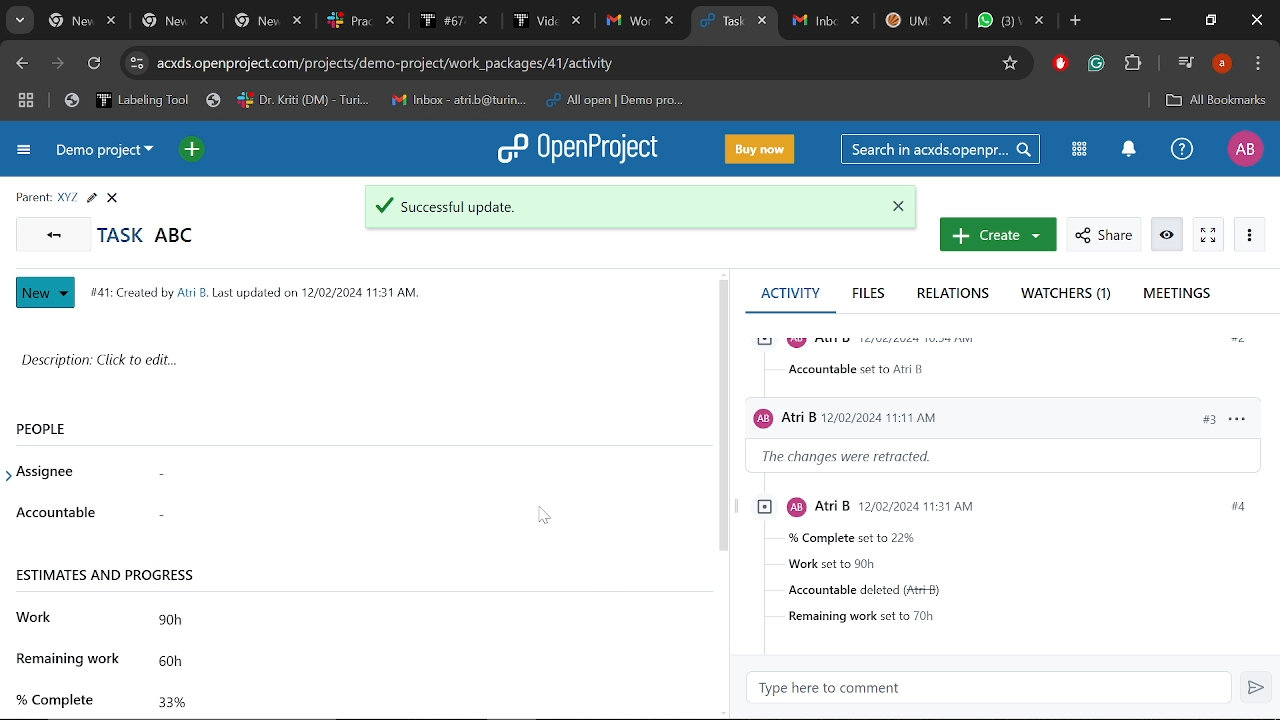  What do you see at coordinates (860, 457) in the screenshot?
I see `the changes were retracted` at bounding box center [860, 457].